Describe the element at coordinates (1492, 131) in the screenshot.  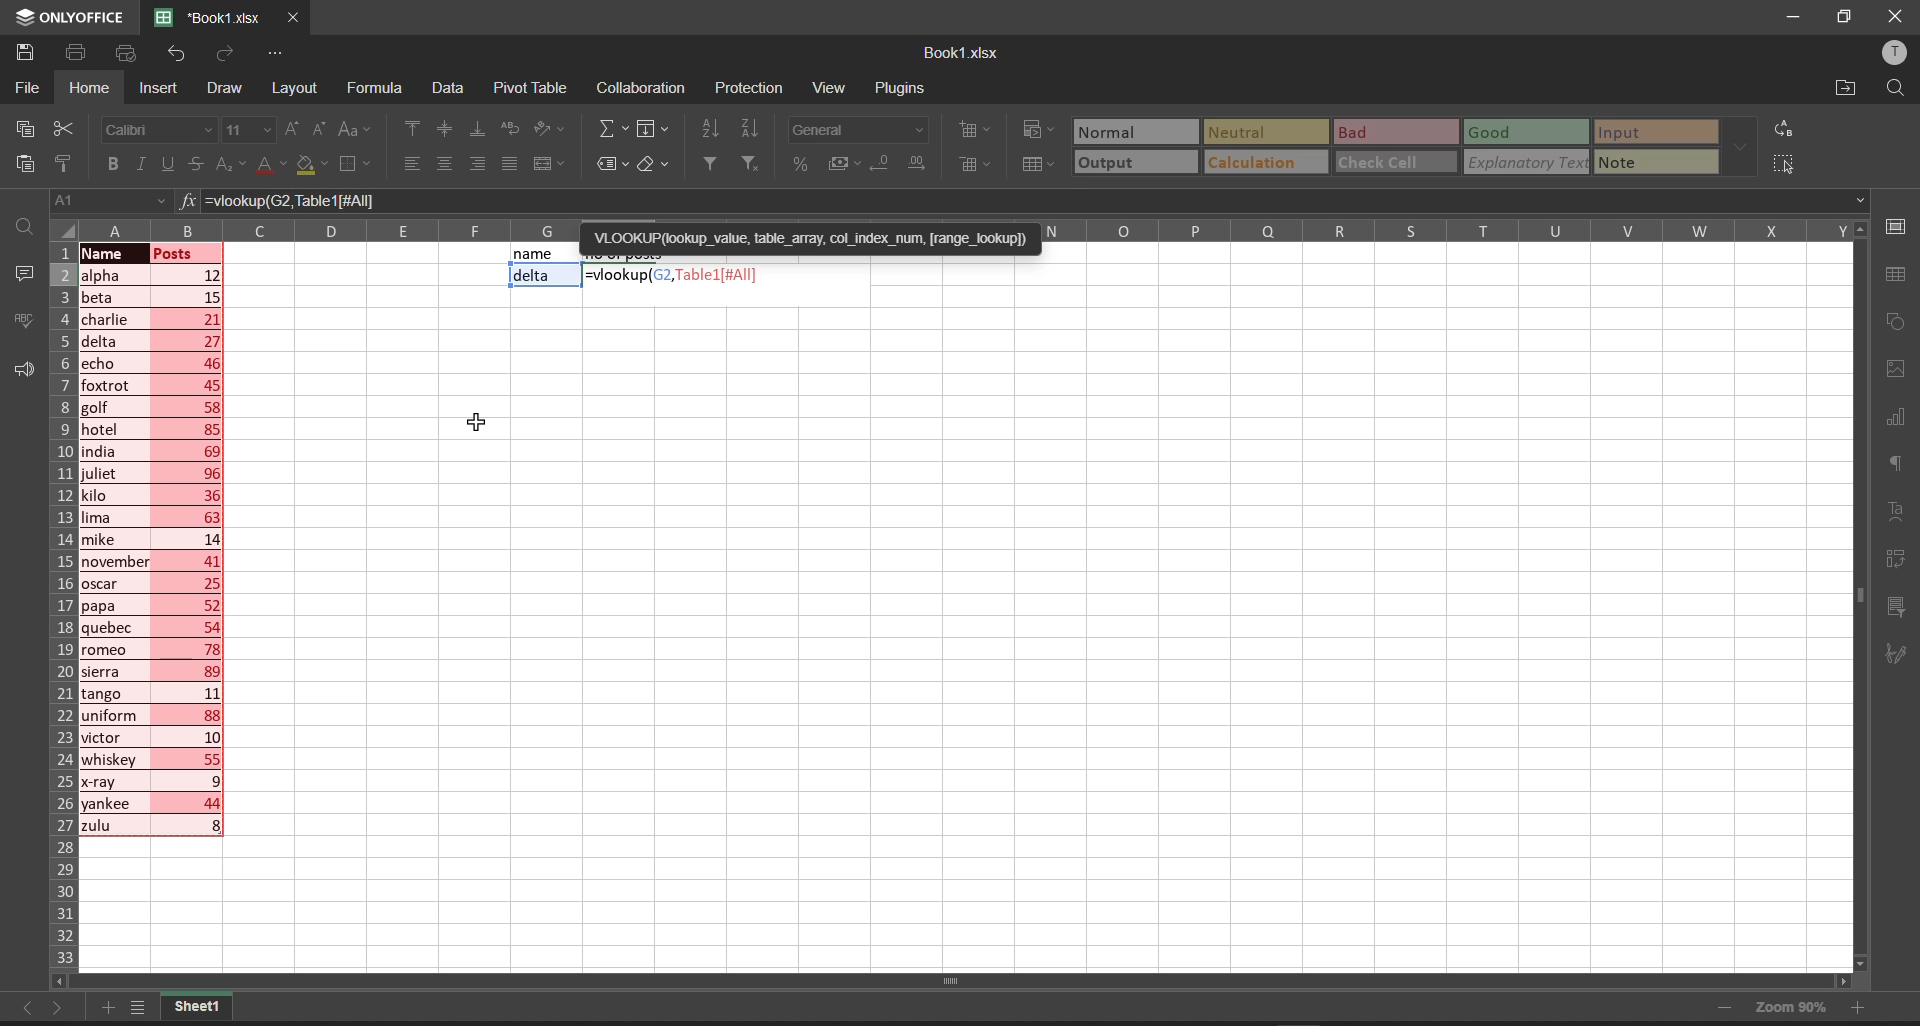
I see `Good` at that location.